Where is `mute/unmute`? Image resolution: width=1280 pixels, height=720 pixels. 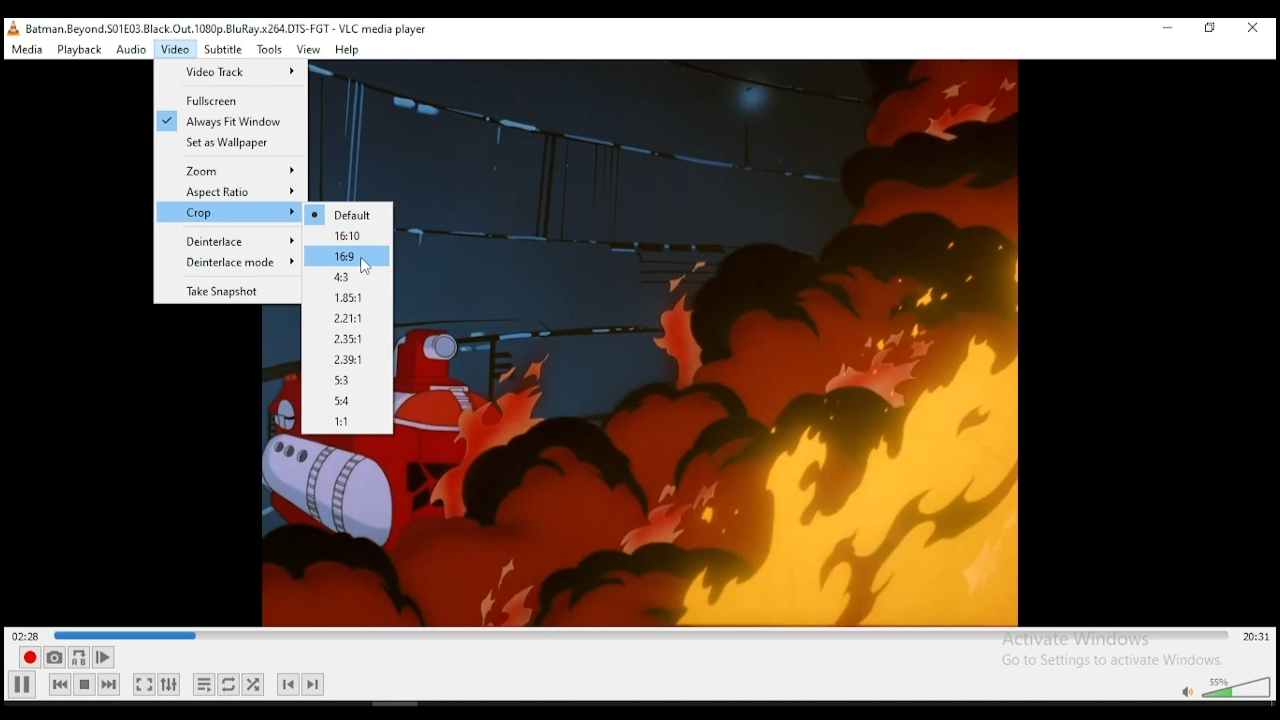 mute/unmute is located at coordinates (1184, 690).